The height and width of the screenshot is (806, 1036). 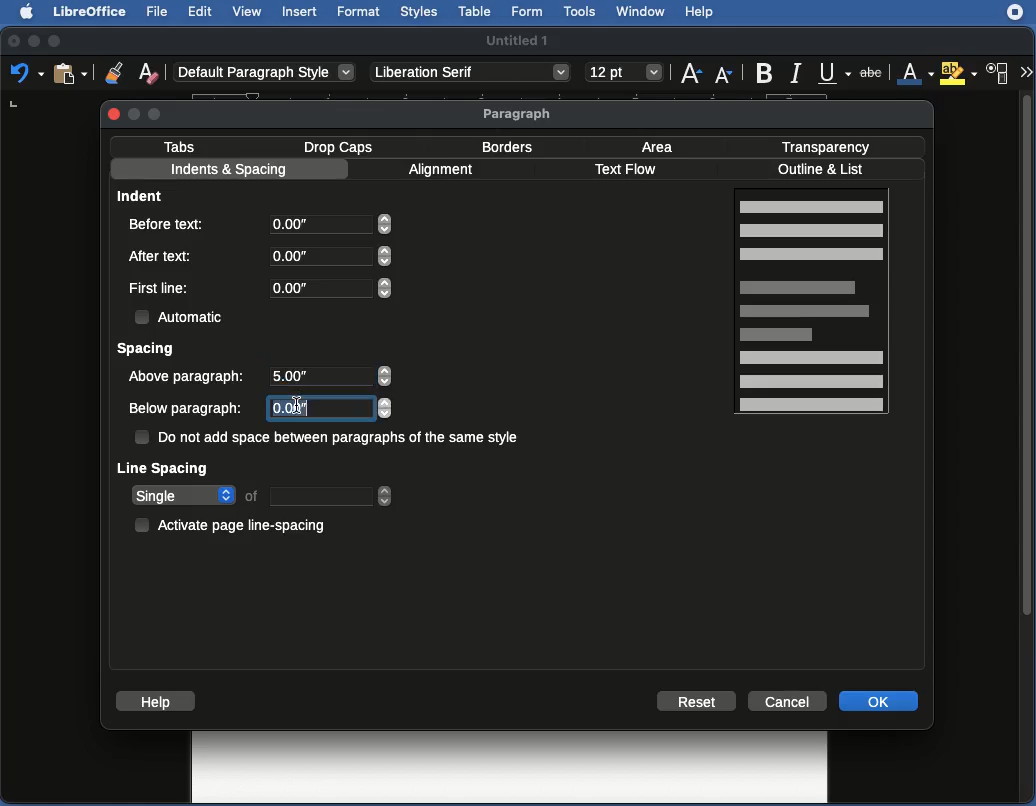 I want to click on Liberation Serif, so click(x=470, y=73).